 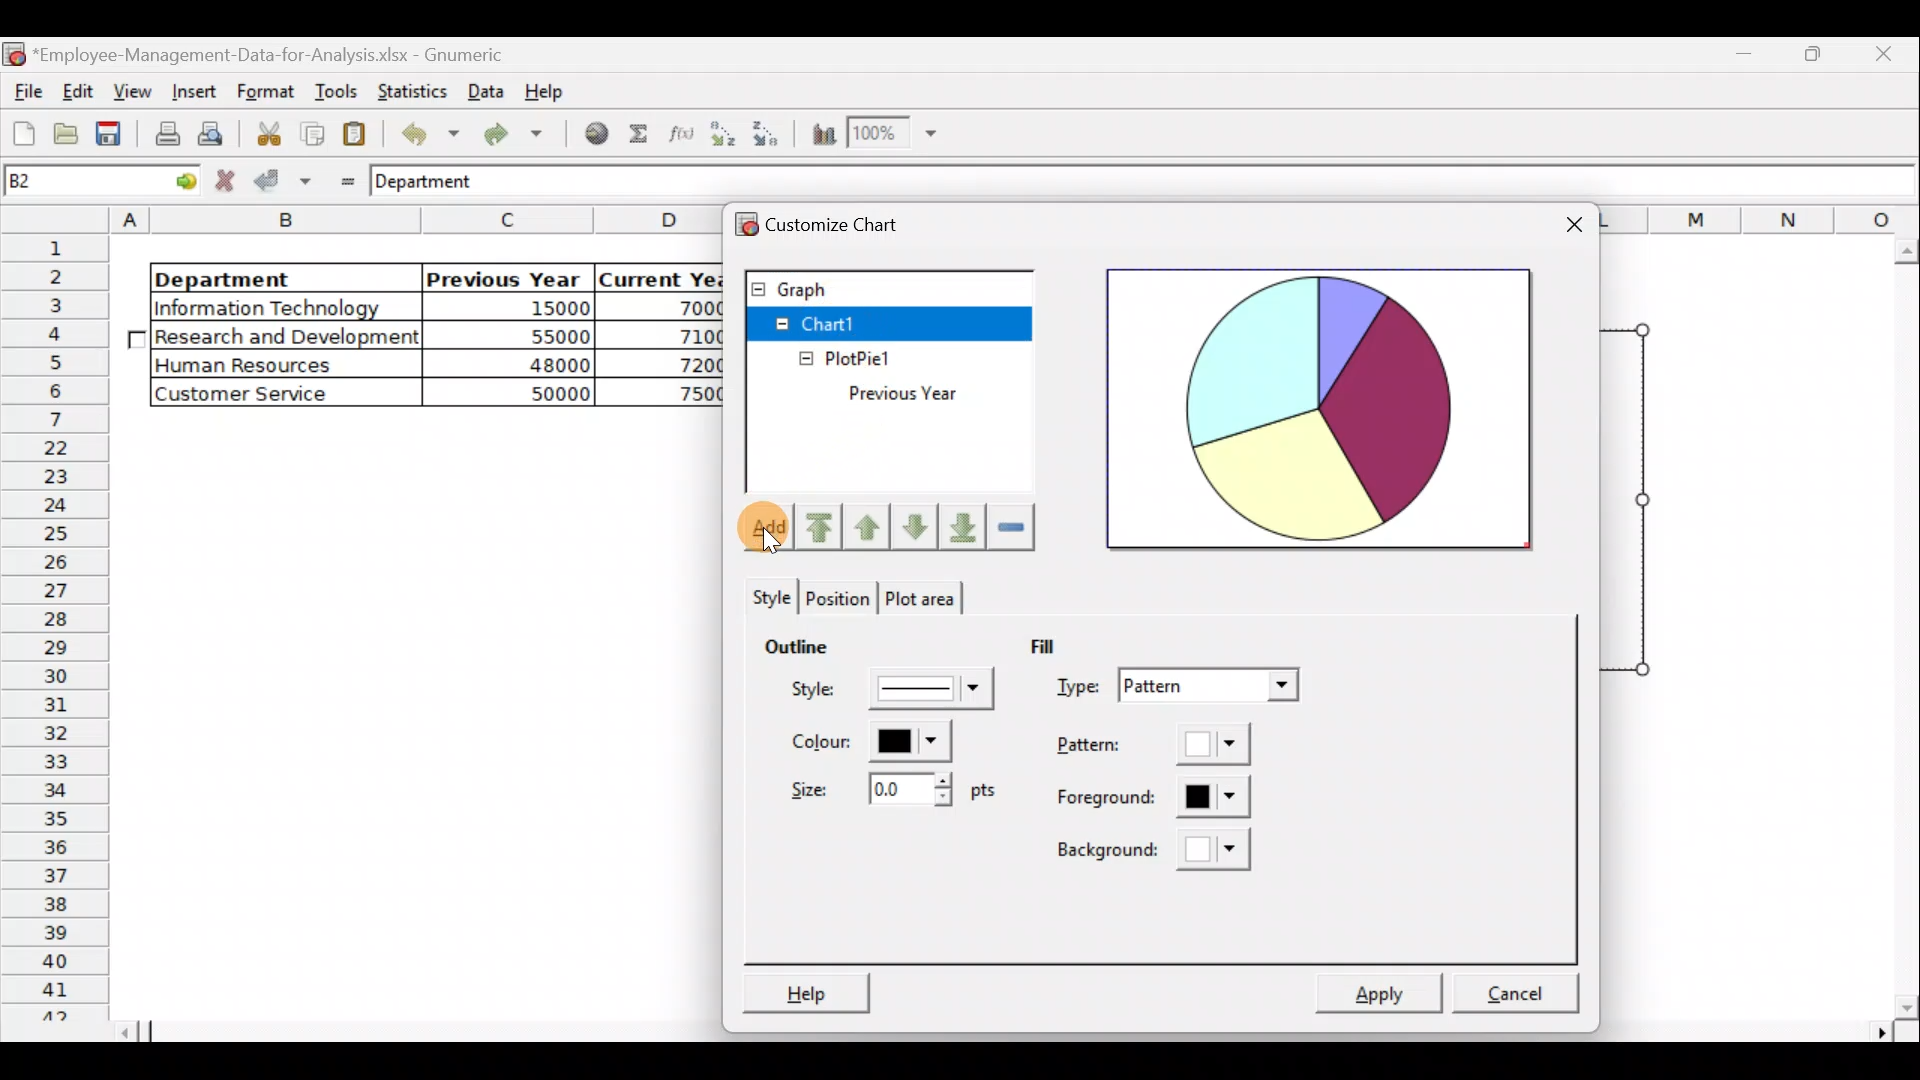 What do you see at coordinates (174, 183) in the screenshot?
I see `go to` at bounding box center [174, 183].